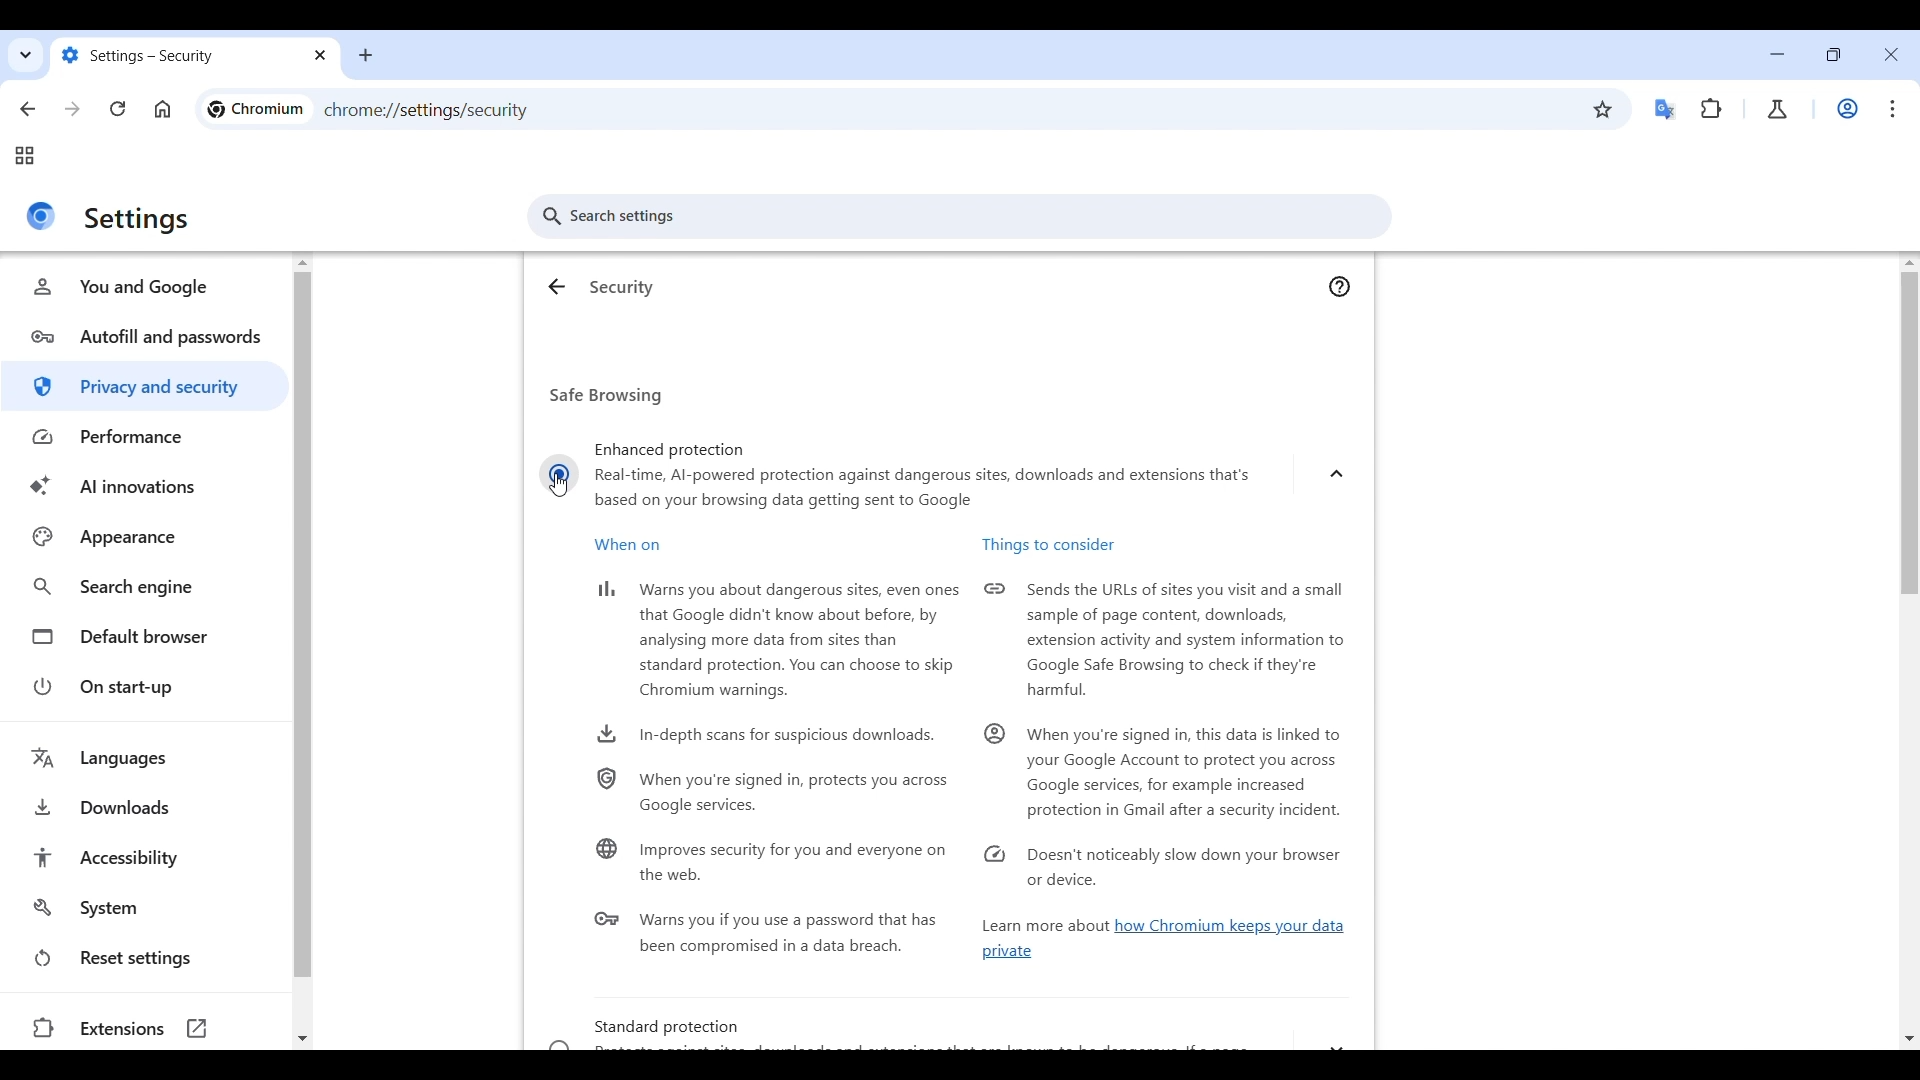 The width and height of the screenshot is (1920, 1080). I want to click on Extensions, so click(1711, 109).